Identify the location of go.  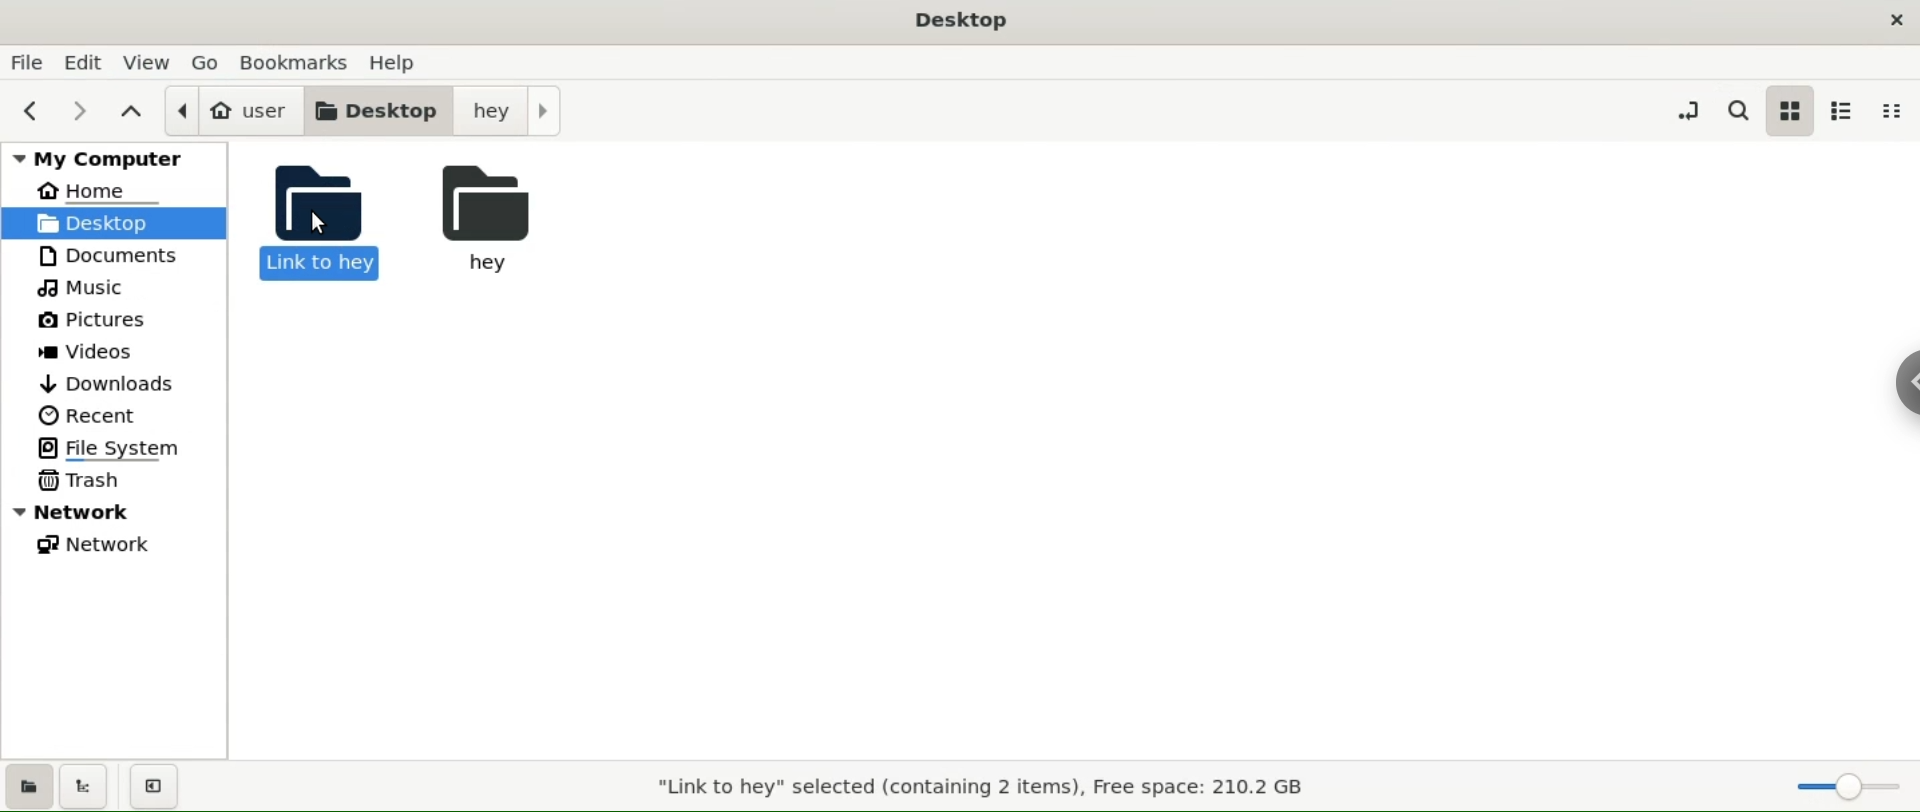
(204, 61).